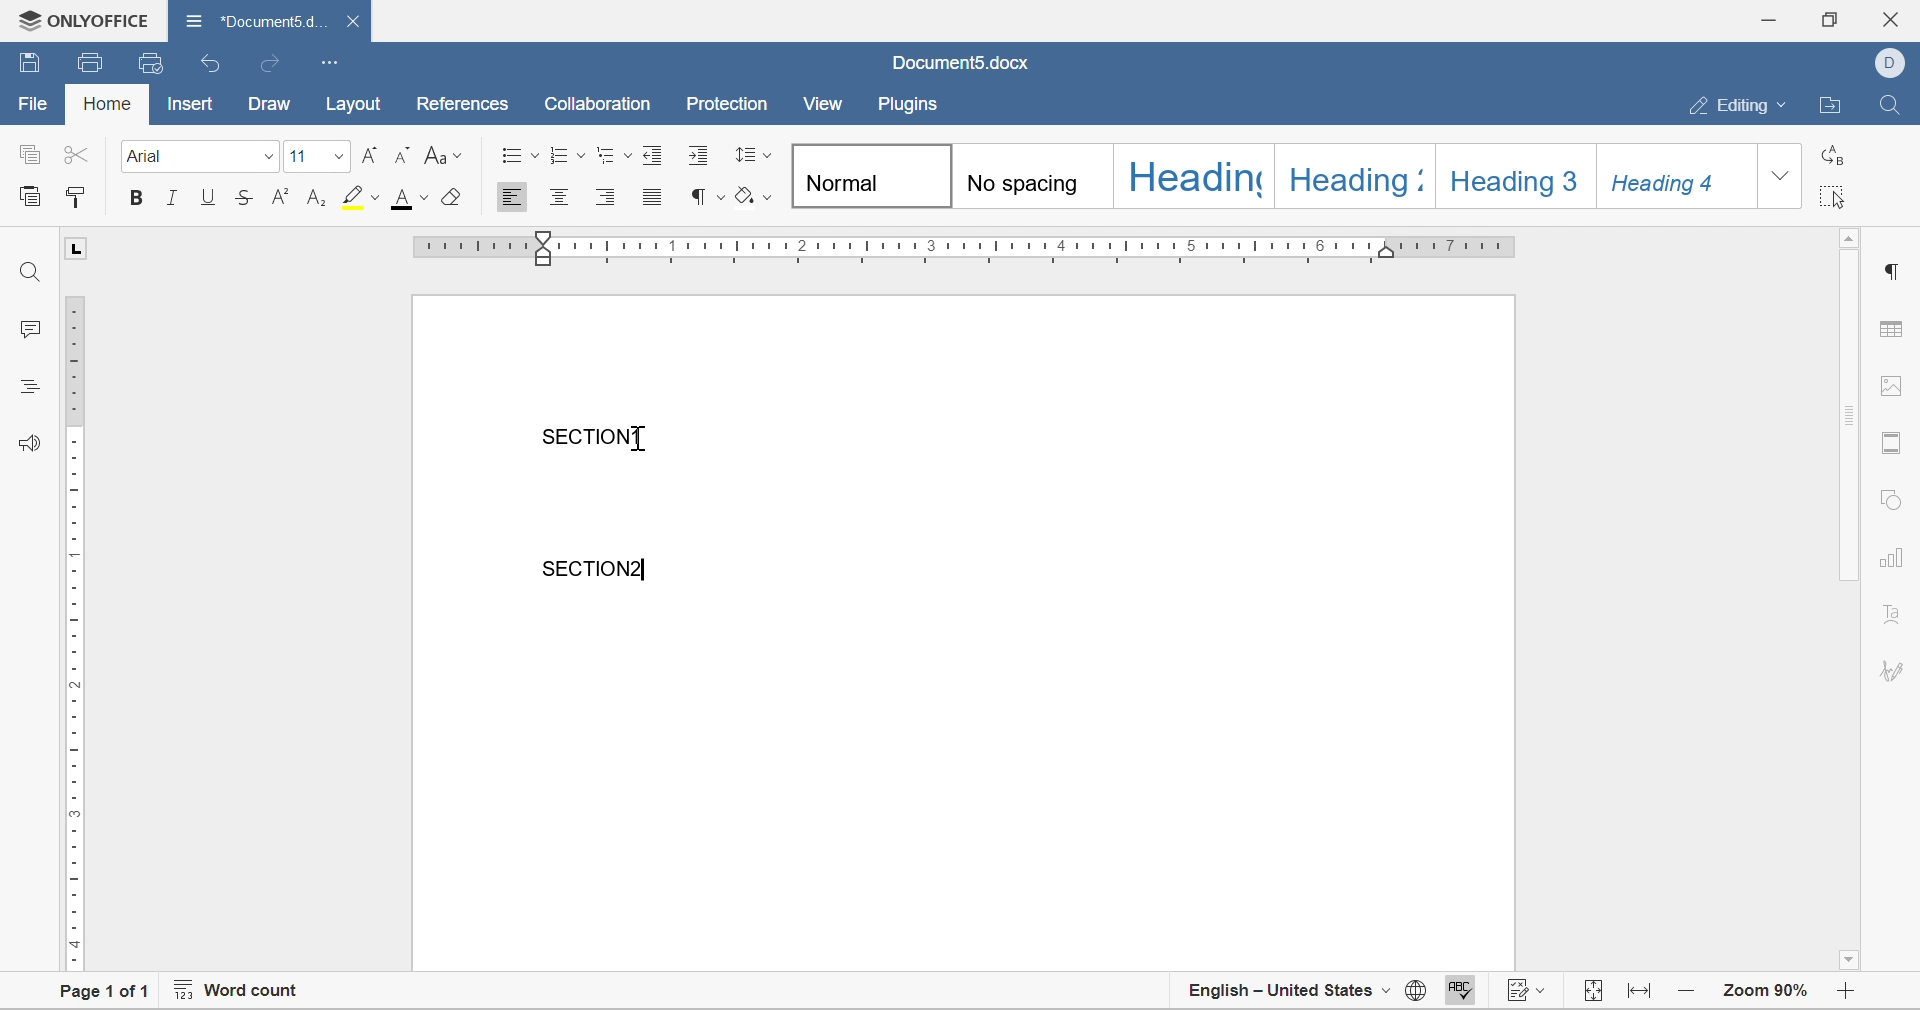 The width and height of the screenshot is (1920, 1010). I want to click on save, so click(30, 60).